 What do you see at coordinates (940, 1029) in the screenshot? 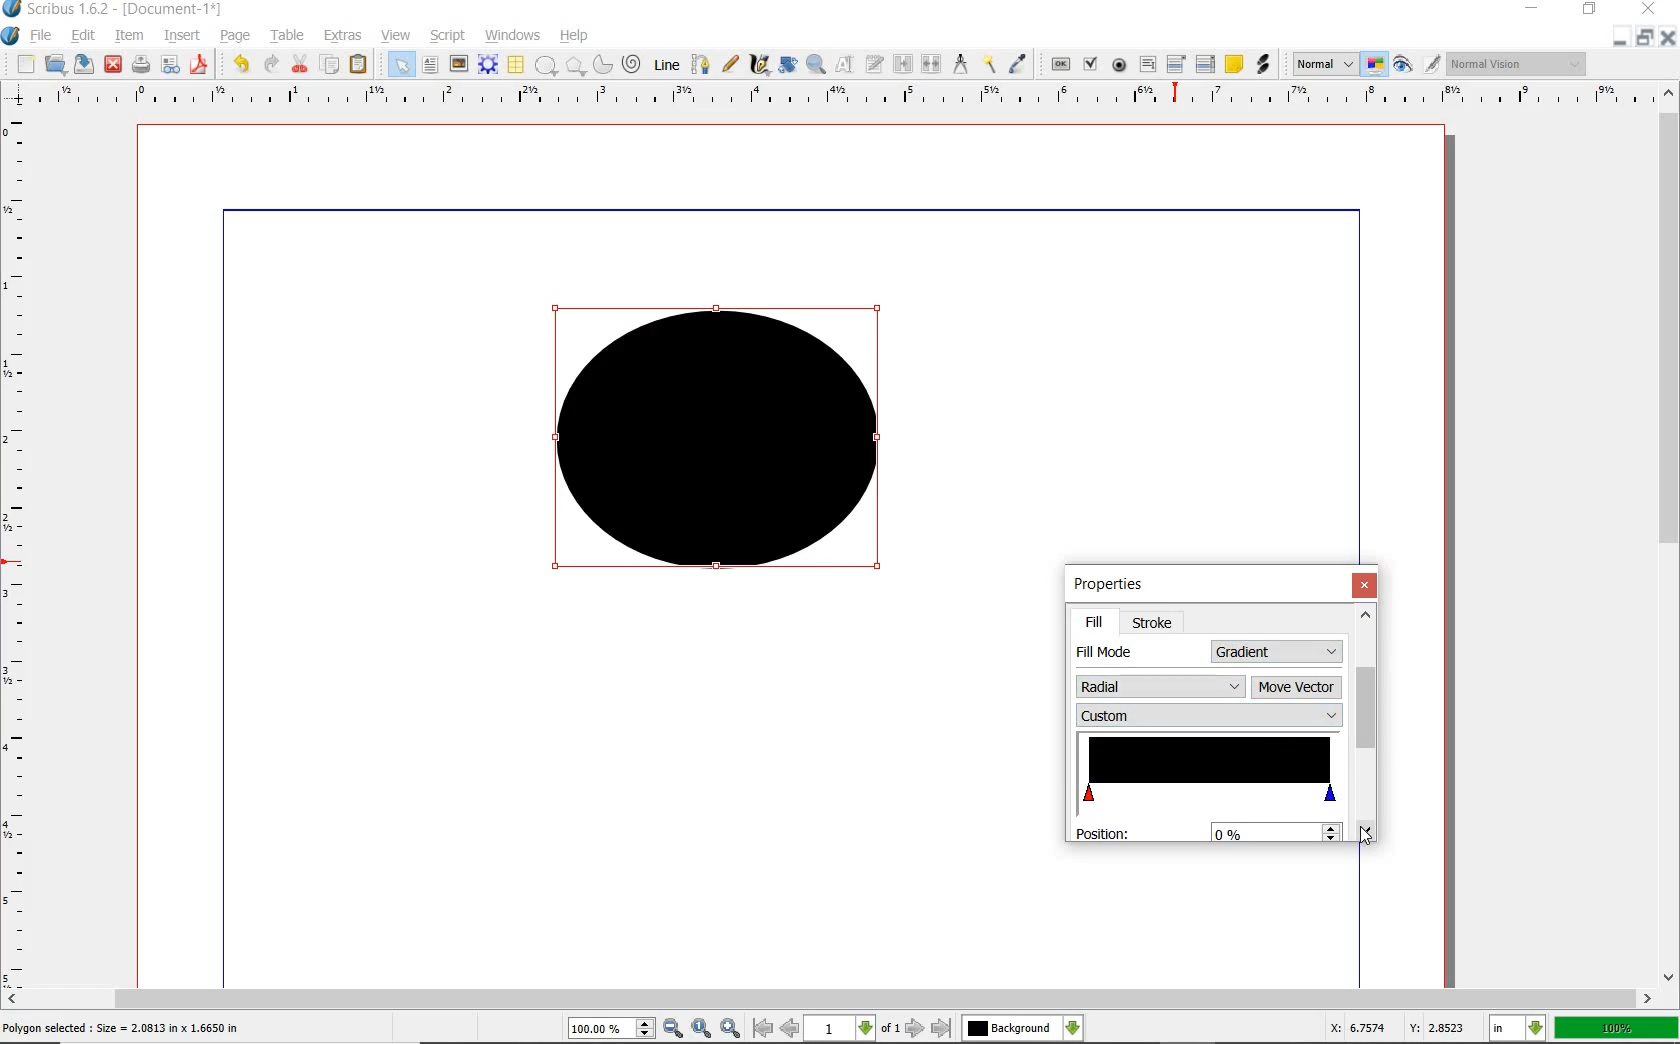
I see `last` at bounding box center [940, 1029].